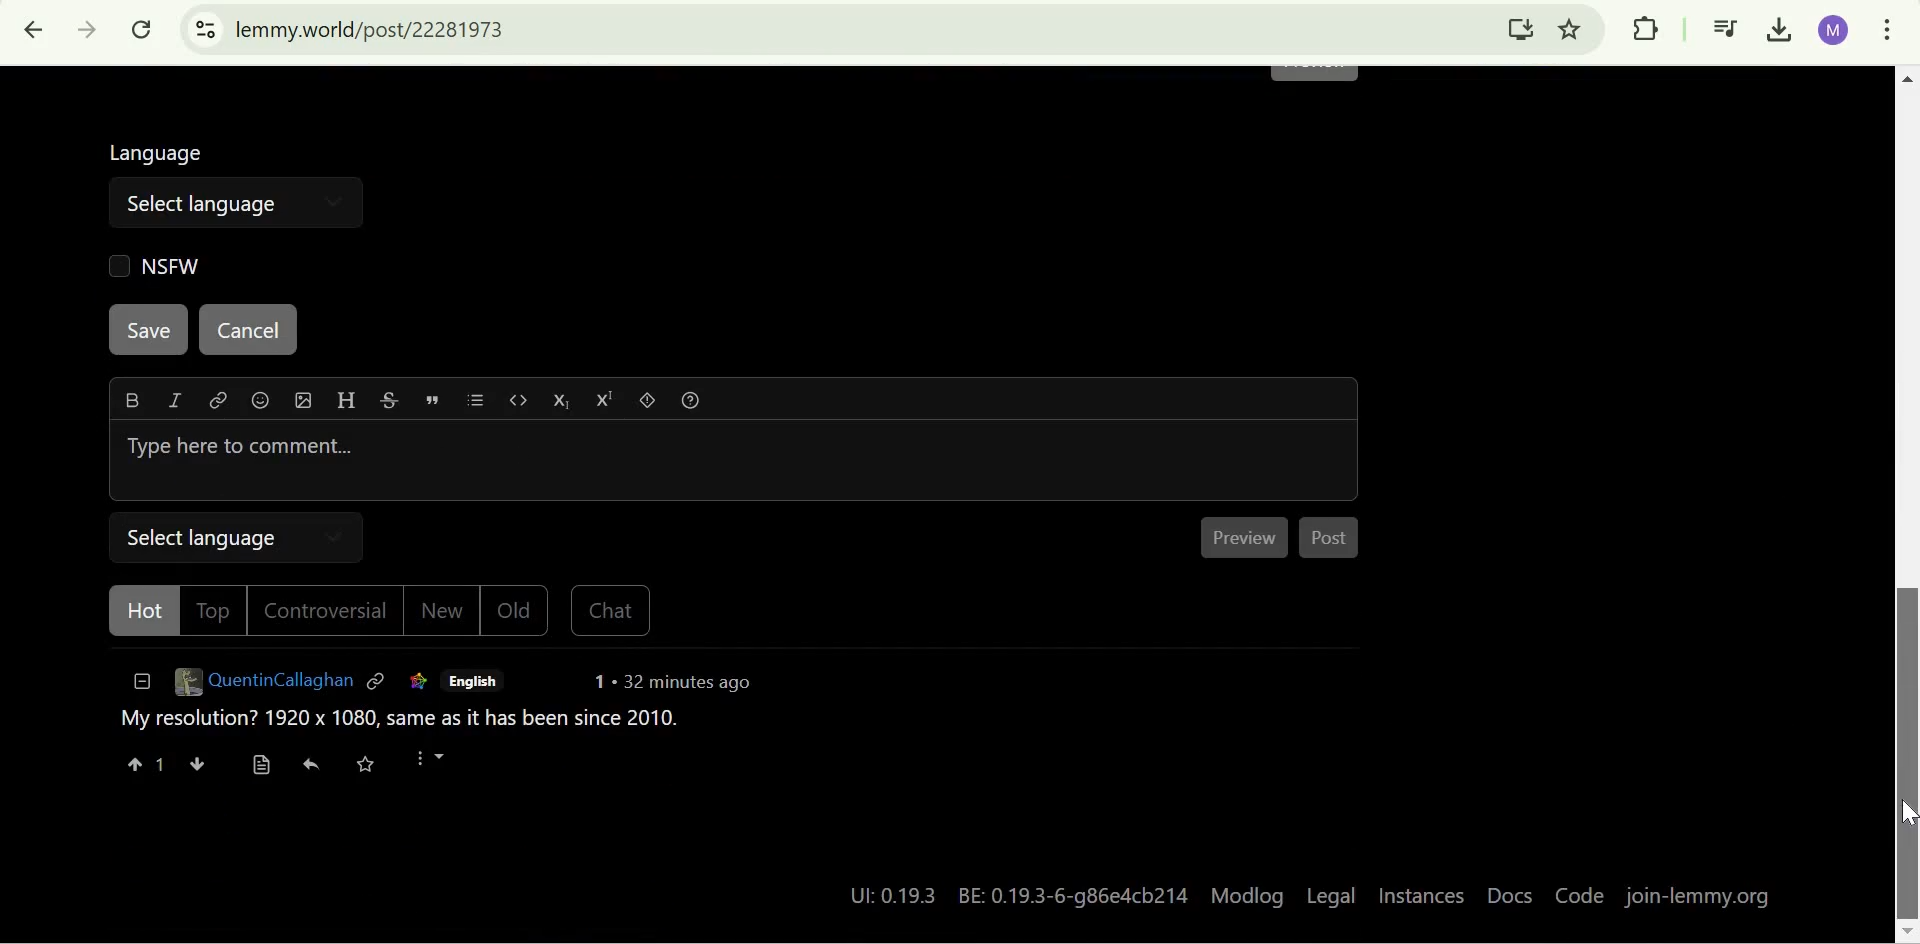 This screenshot has width=1920, height=944. What do you see at coordinates (1248, 894) in the screenshot?
I see `Modlog` at bounding box center [1248, 894].